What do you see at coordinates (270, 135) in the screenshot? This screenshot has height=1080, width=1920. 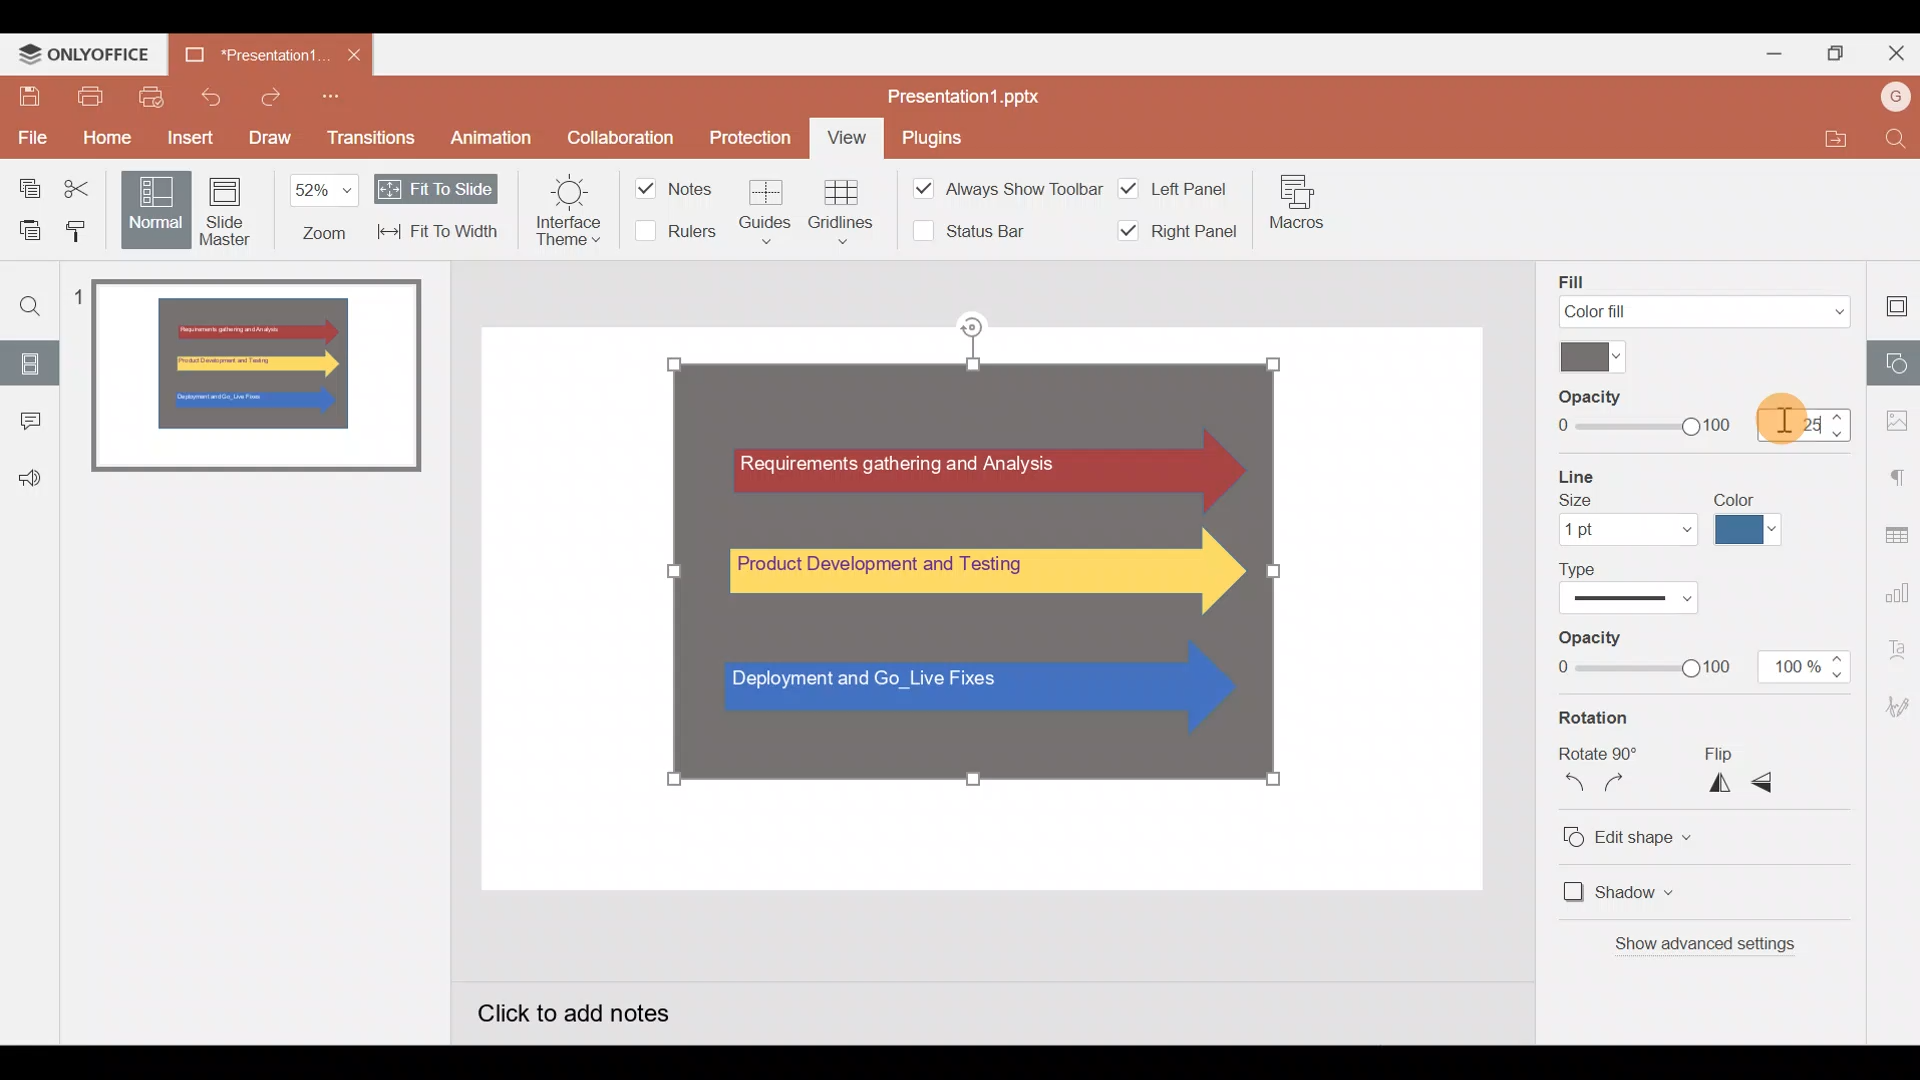 I see `Draw` at bounding box center [270, 135].